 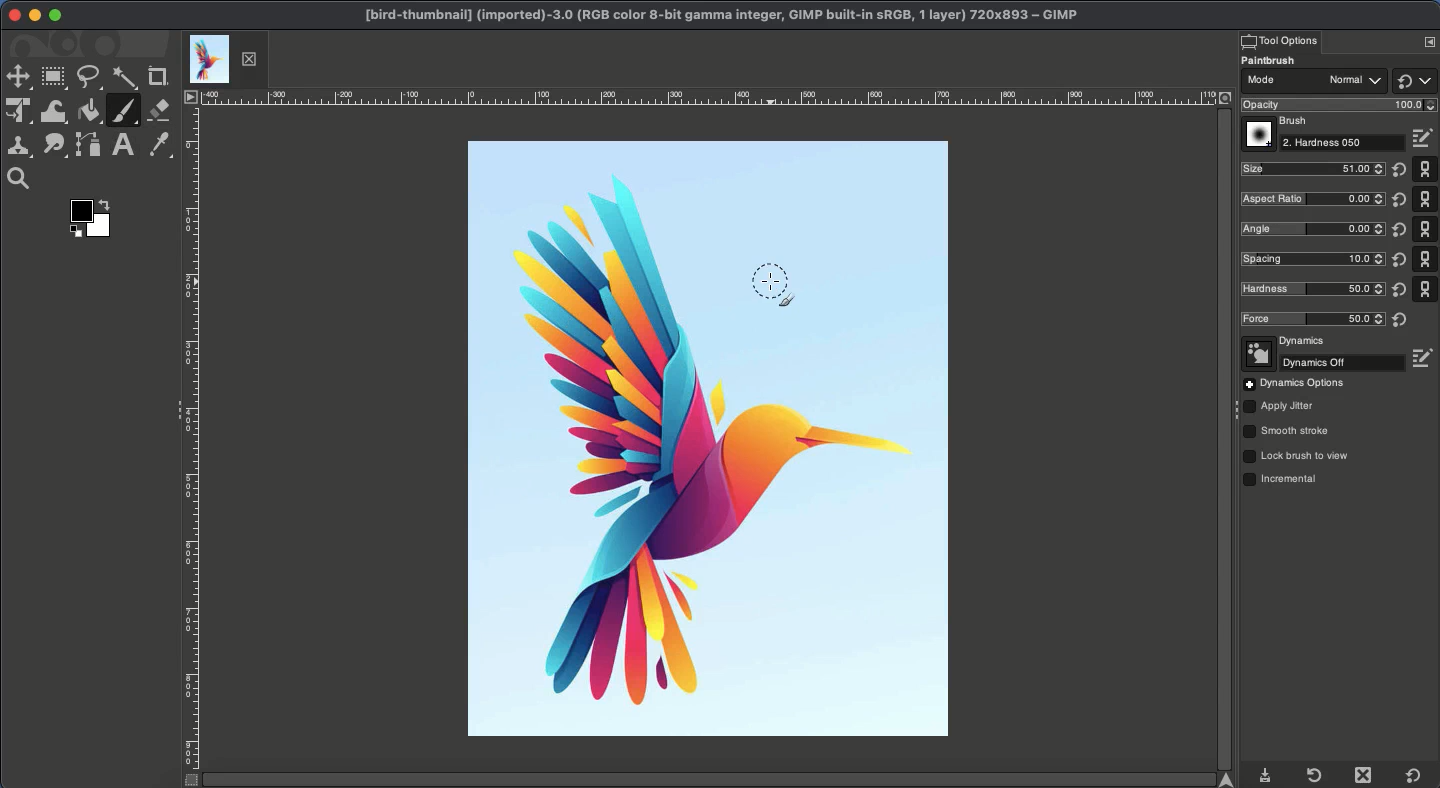 What do you see at coordinates (19, 110) in the screenshot?
I see `Unified transformation` at bounding box center [19, 110].